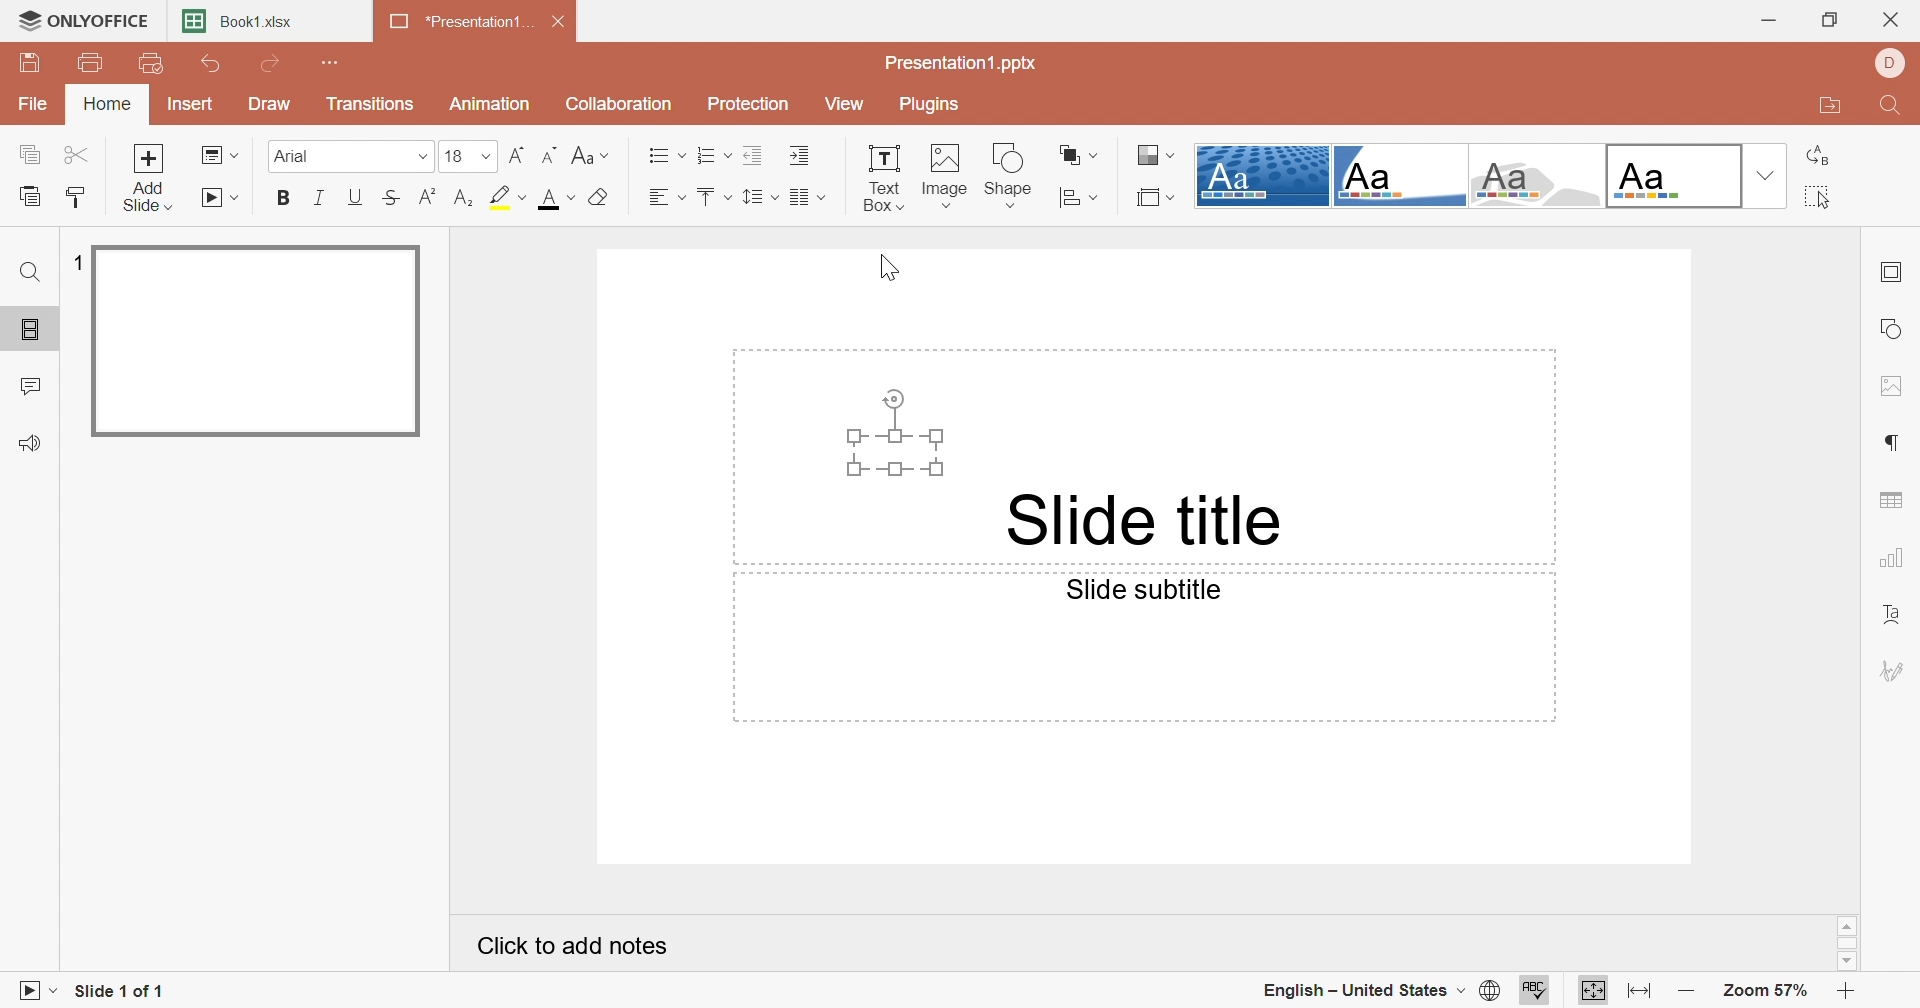  What do you see at coordinates (237, 20) in the screenshot?
I see `Book1.xlsx` at bounding box center [237, 20].